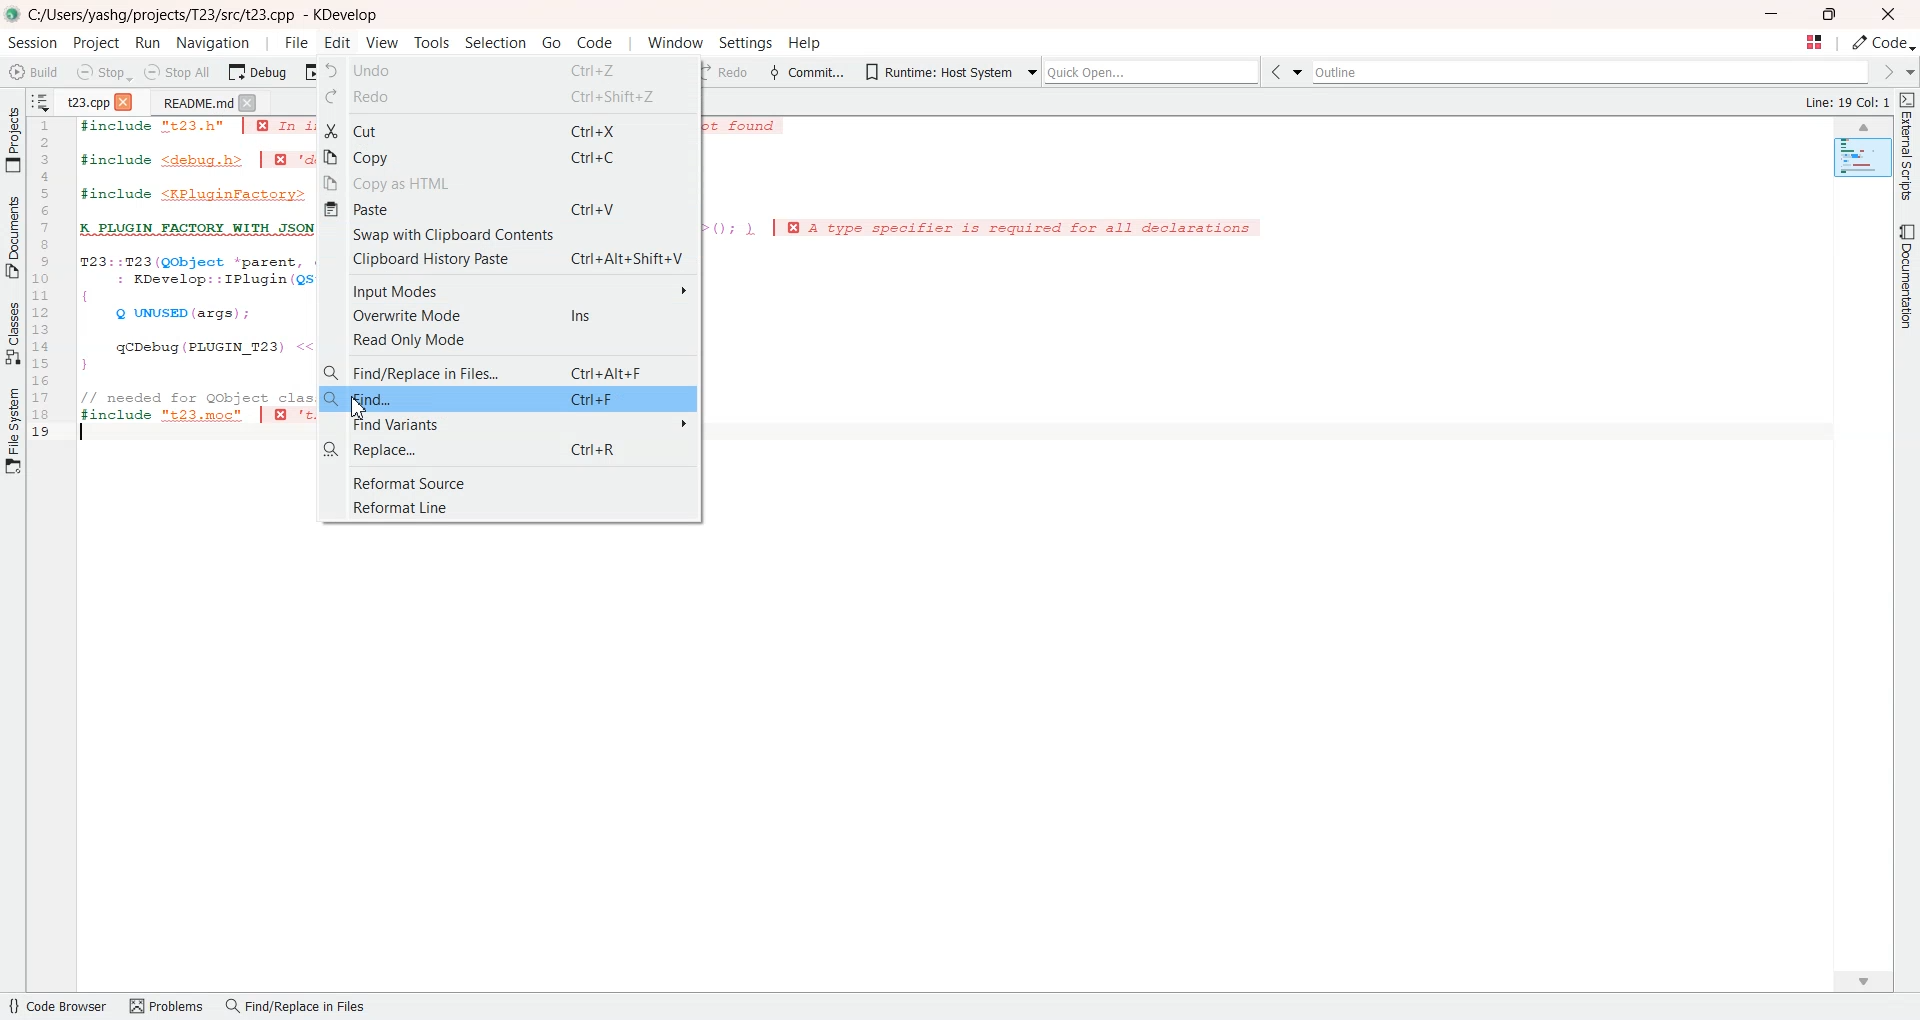 This screenshot has width=1920, height=1020. Describe the element at coordinates (510, 427) in the screenshot. I see `Find Variants` at that location.